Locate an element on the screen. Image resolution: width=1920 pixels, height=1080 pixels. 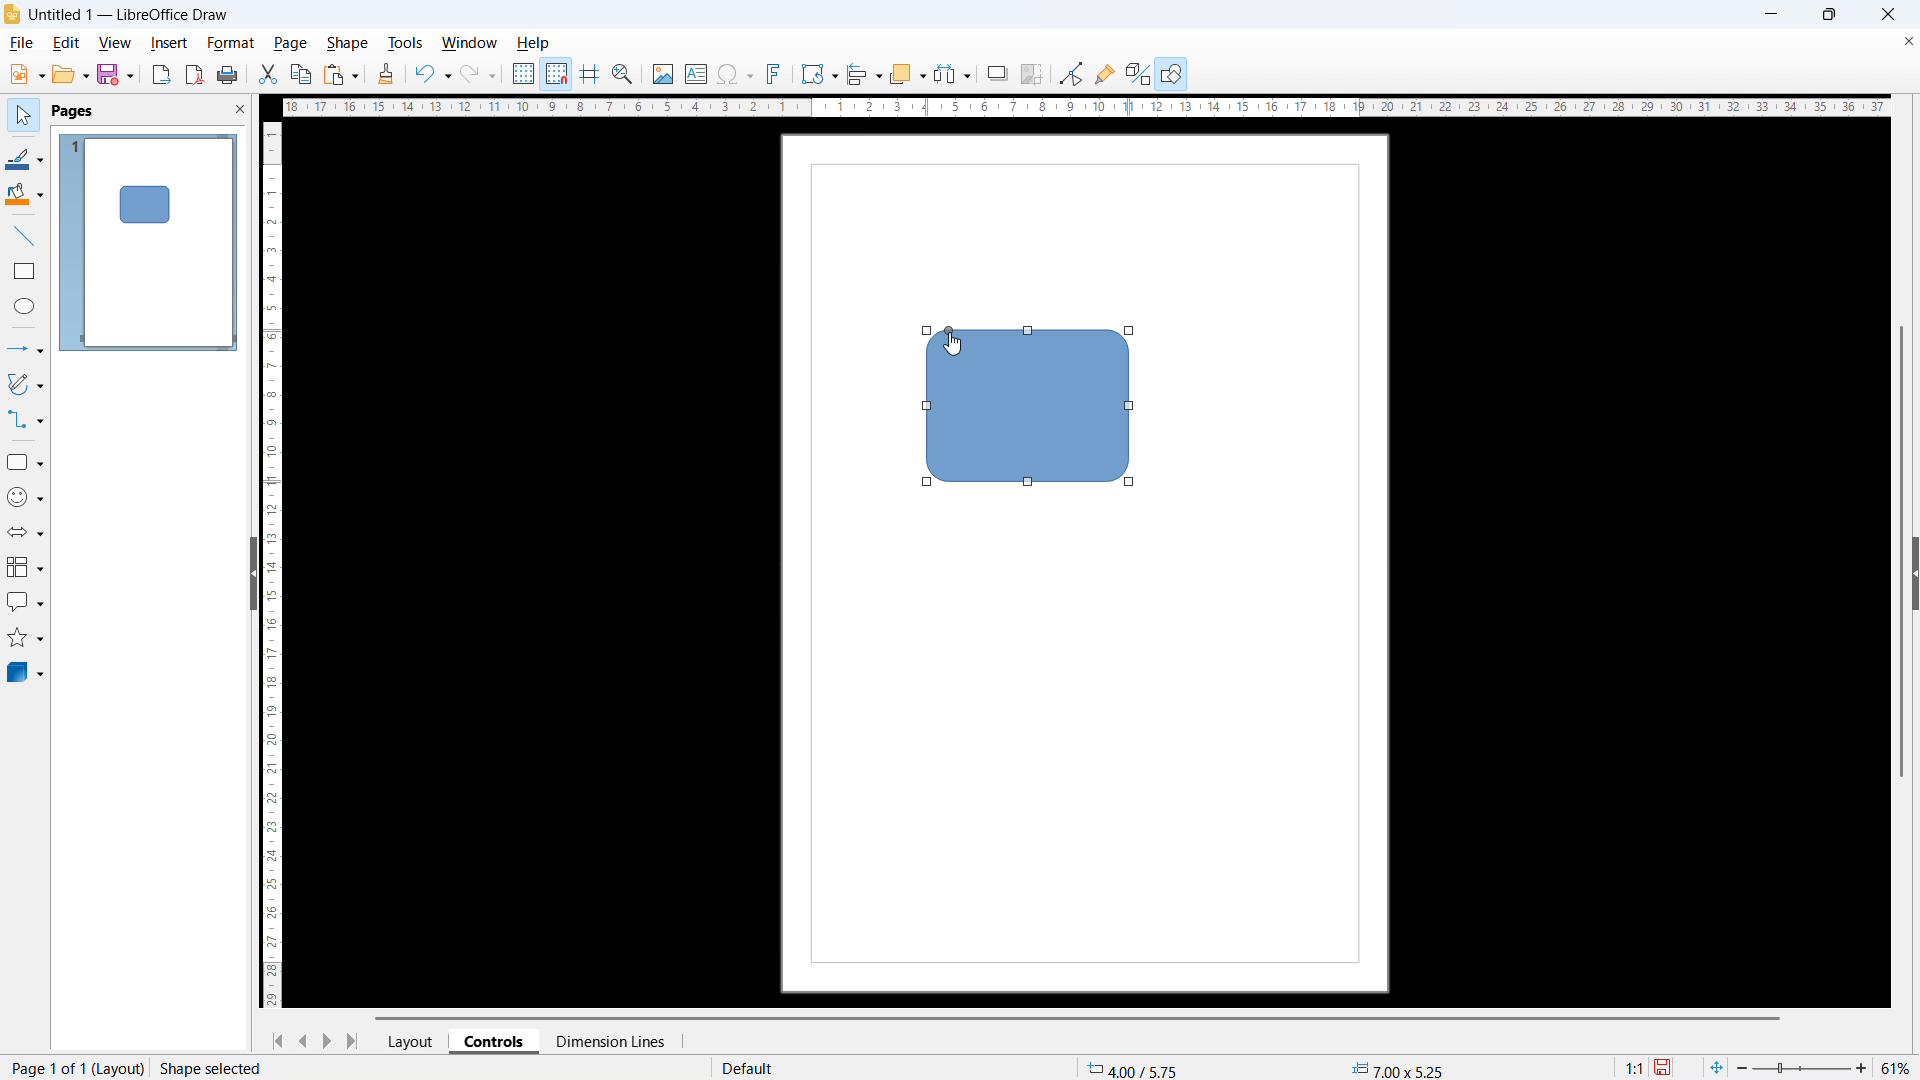
Tools  is located at coordinates (406, 42).